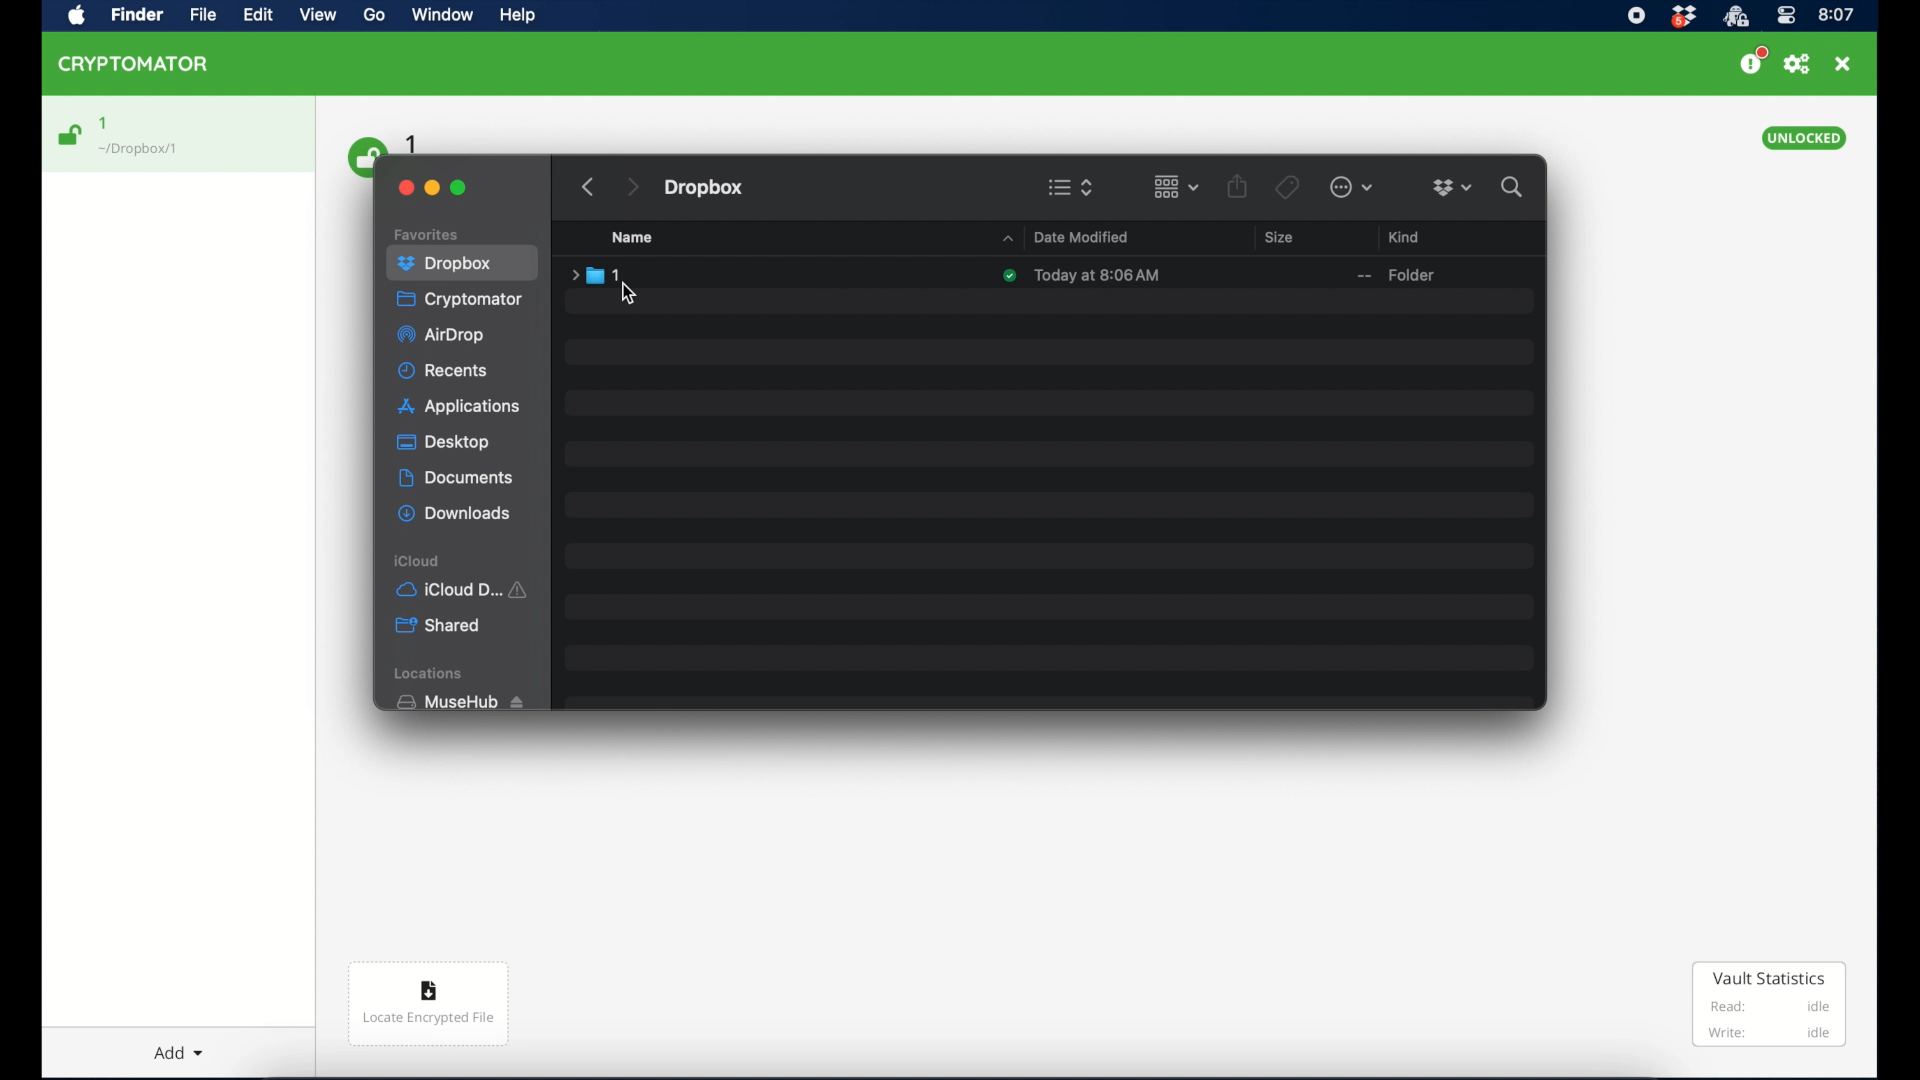 This screenshot has height=1080, width=1920. I want to click on downloads, so click(454, 513).